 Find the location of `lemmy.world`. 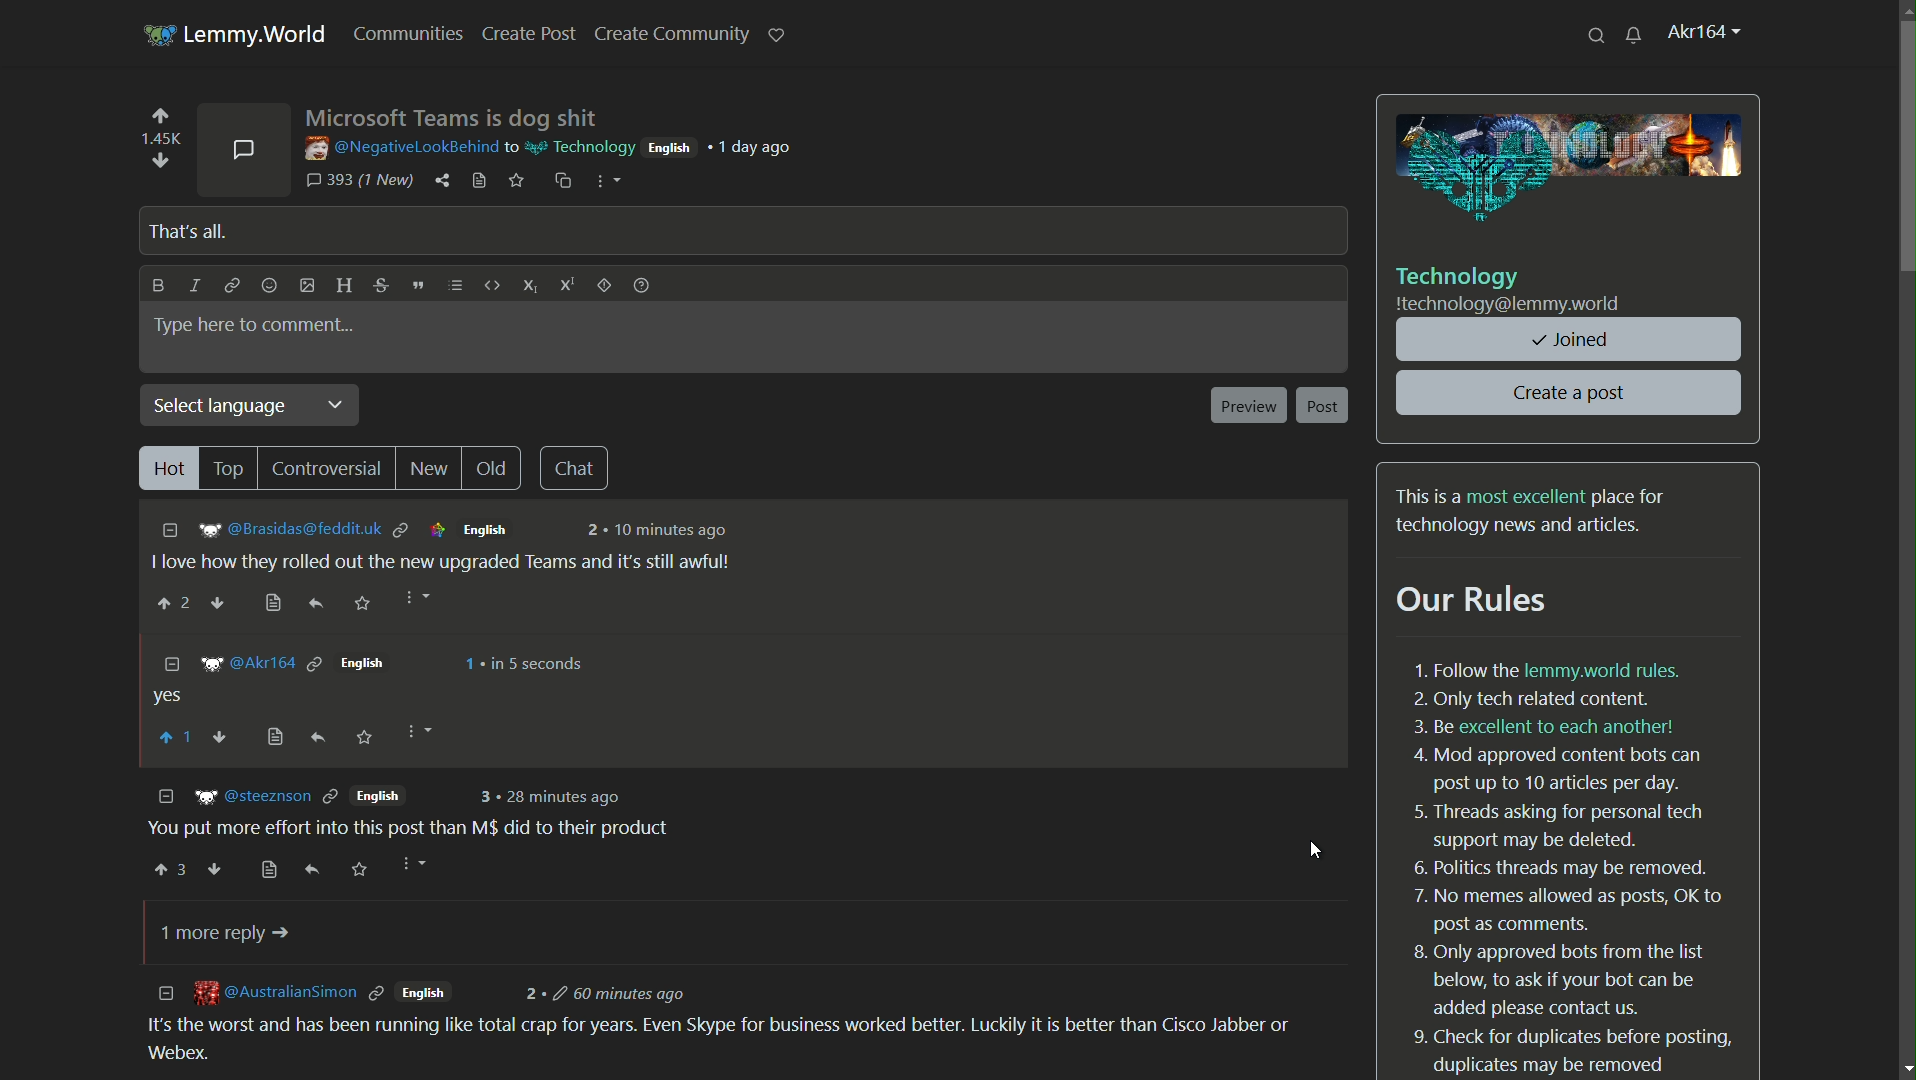

lemmy.world is located at coordinates (259, 35).